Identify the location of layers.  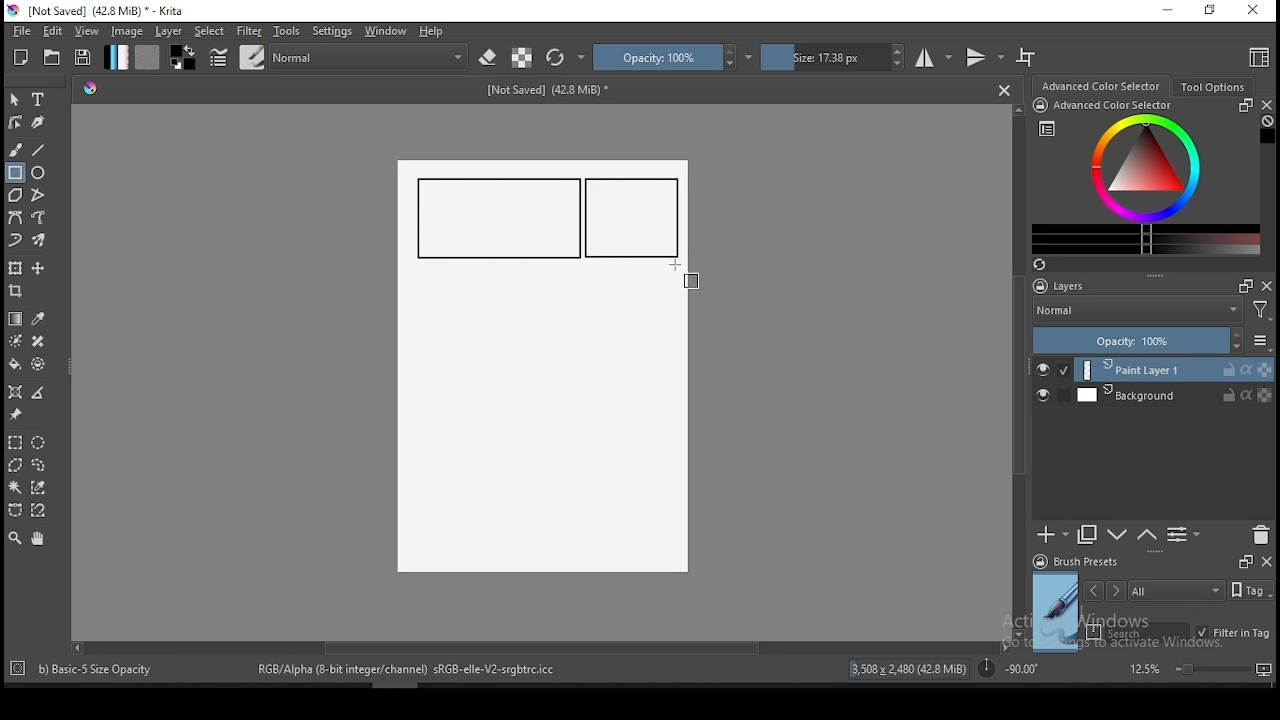
(1065, 287).